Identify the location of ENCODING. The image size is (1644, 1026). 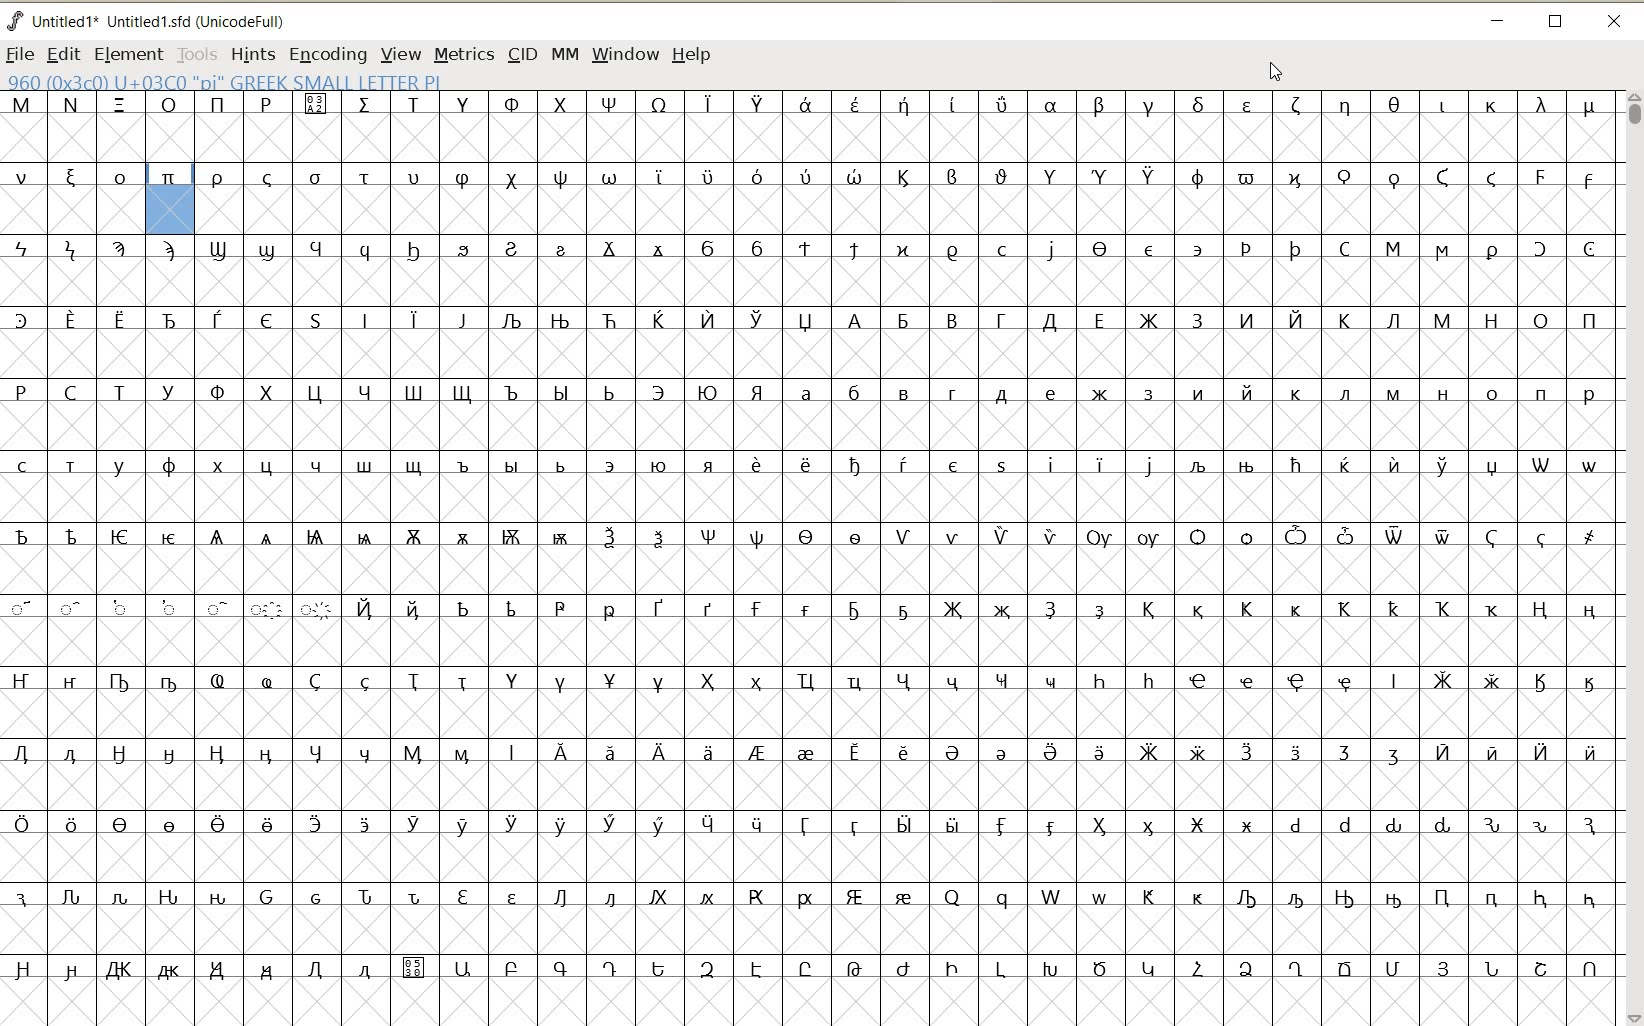
(328, 53).